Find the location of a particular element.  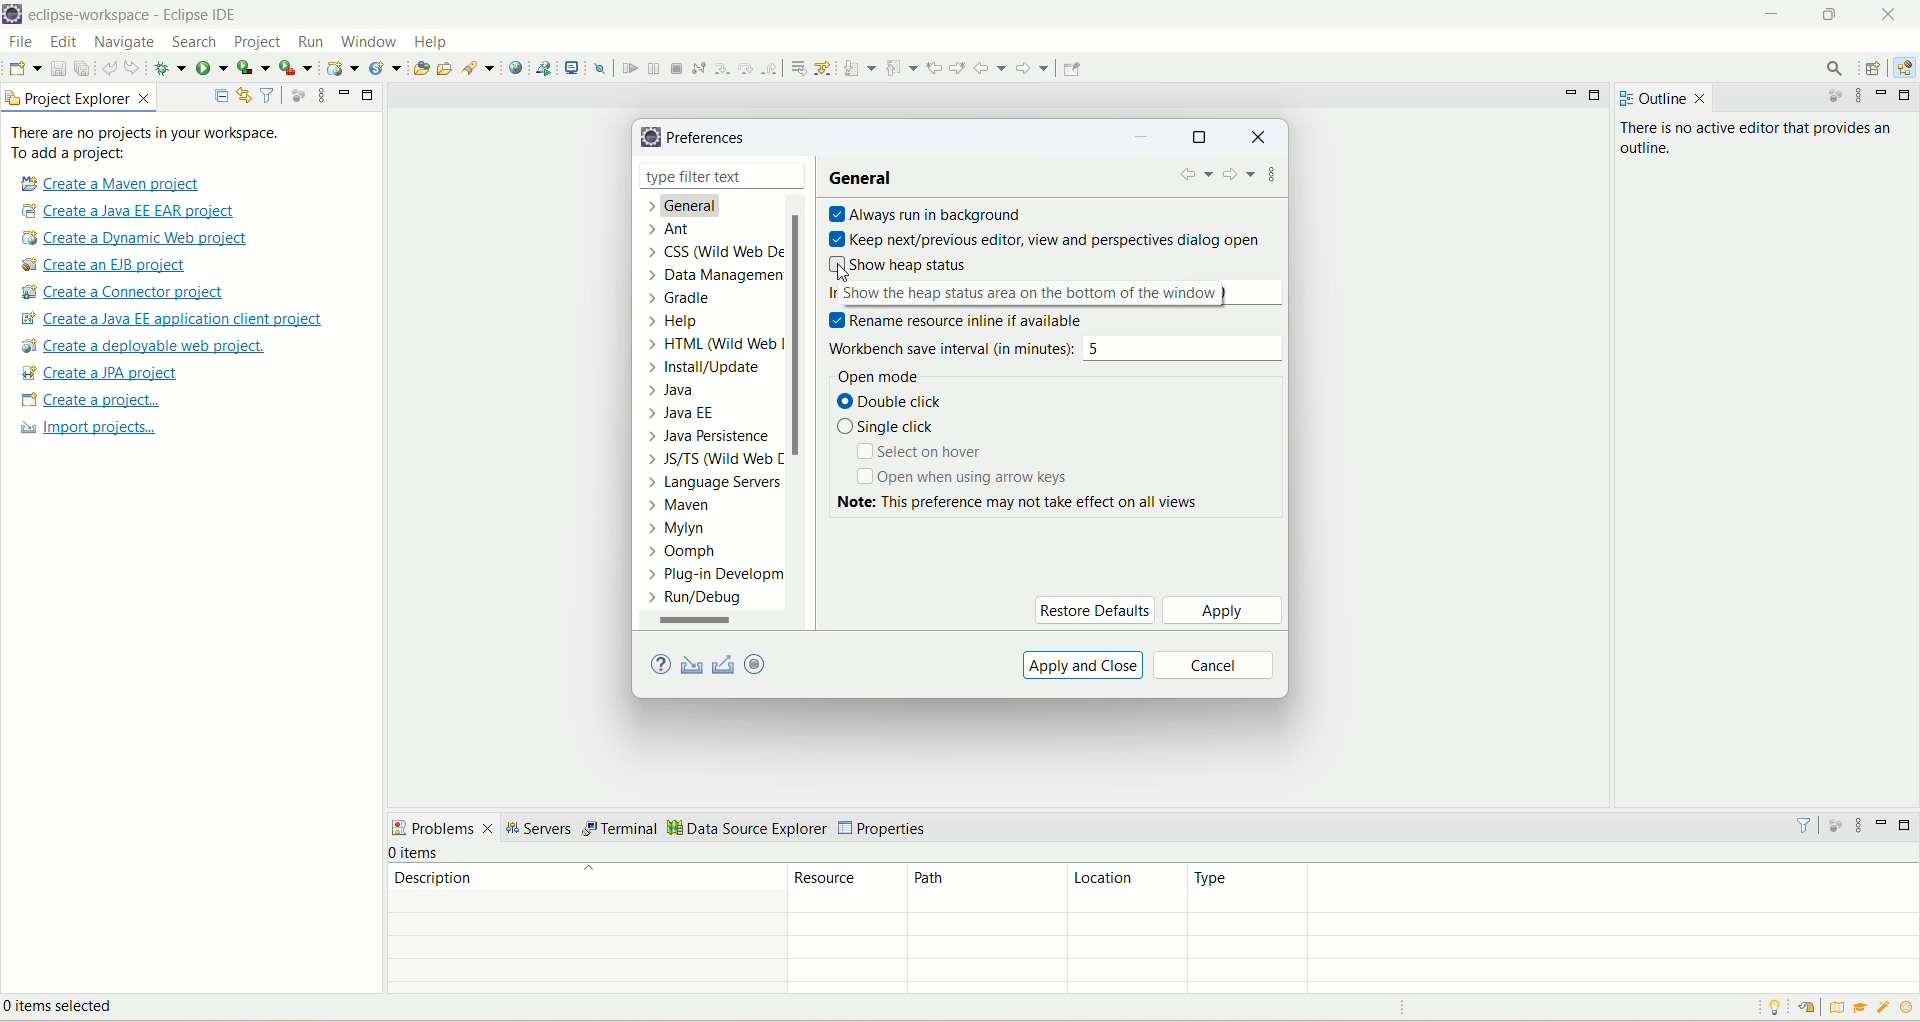

launch web service is located at coordinates (543, 67).